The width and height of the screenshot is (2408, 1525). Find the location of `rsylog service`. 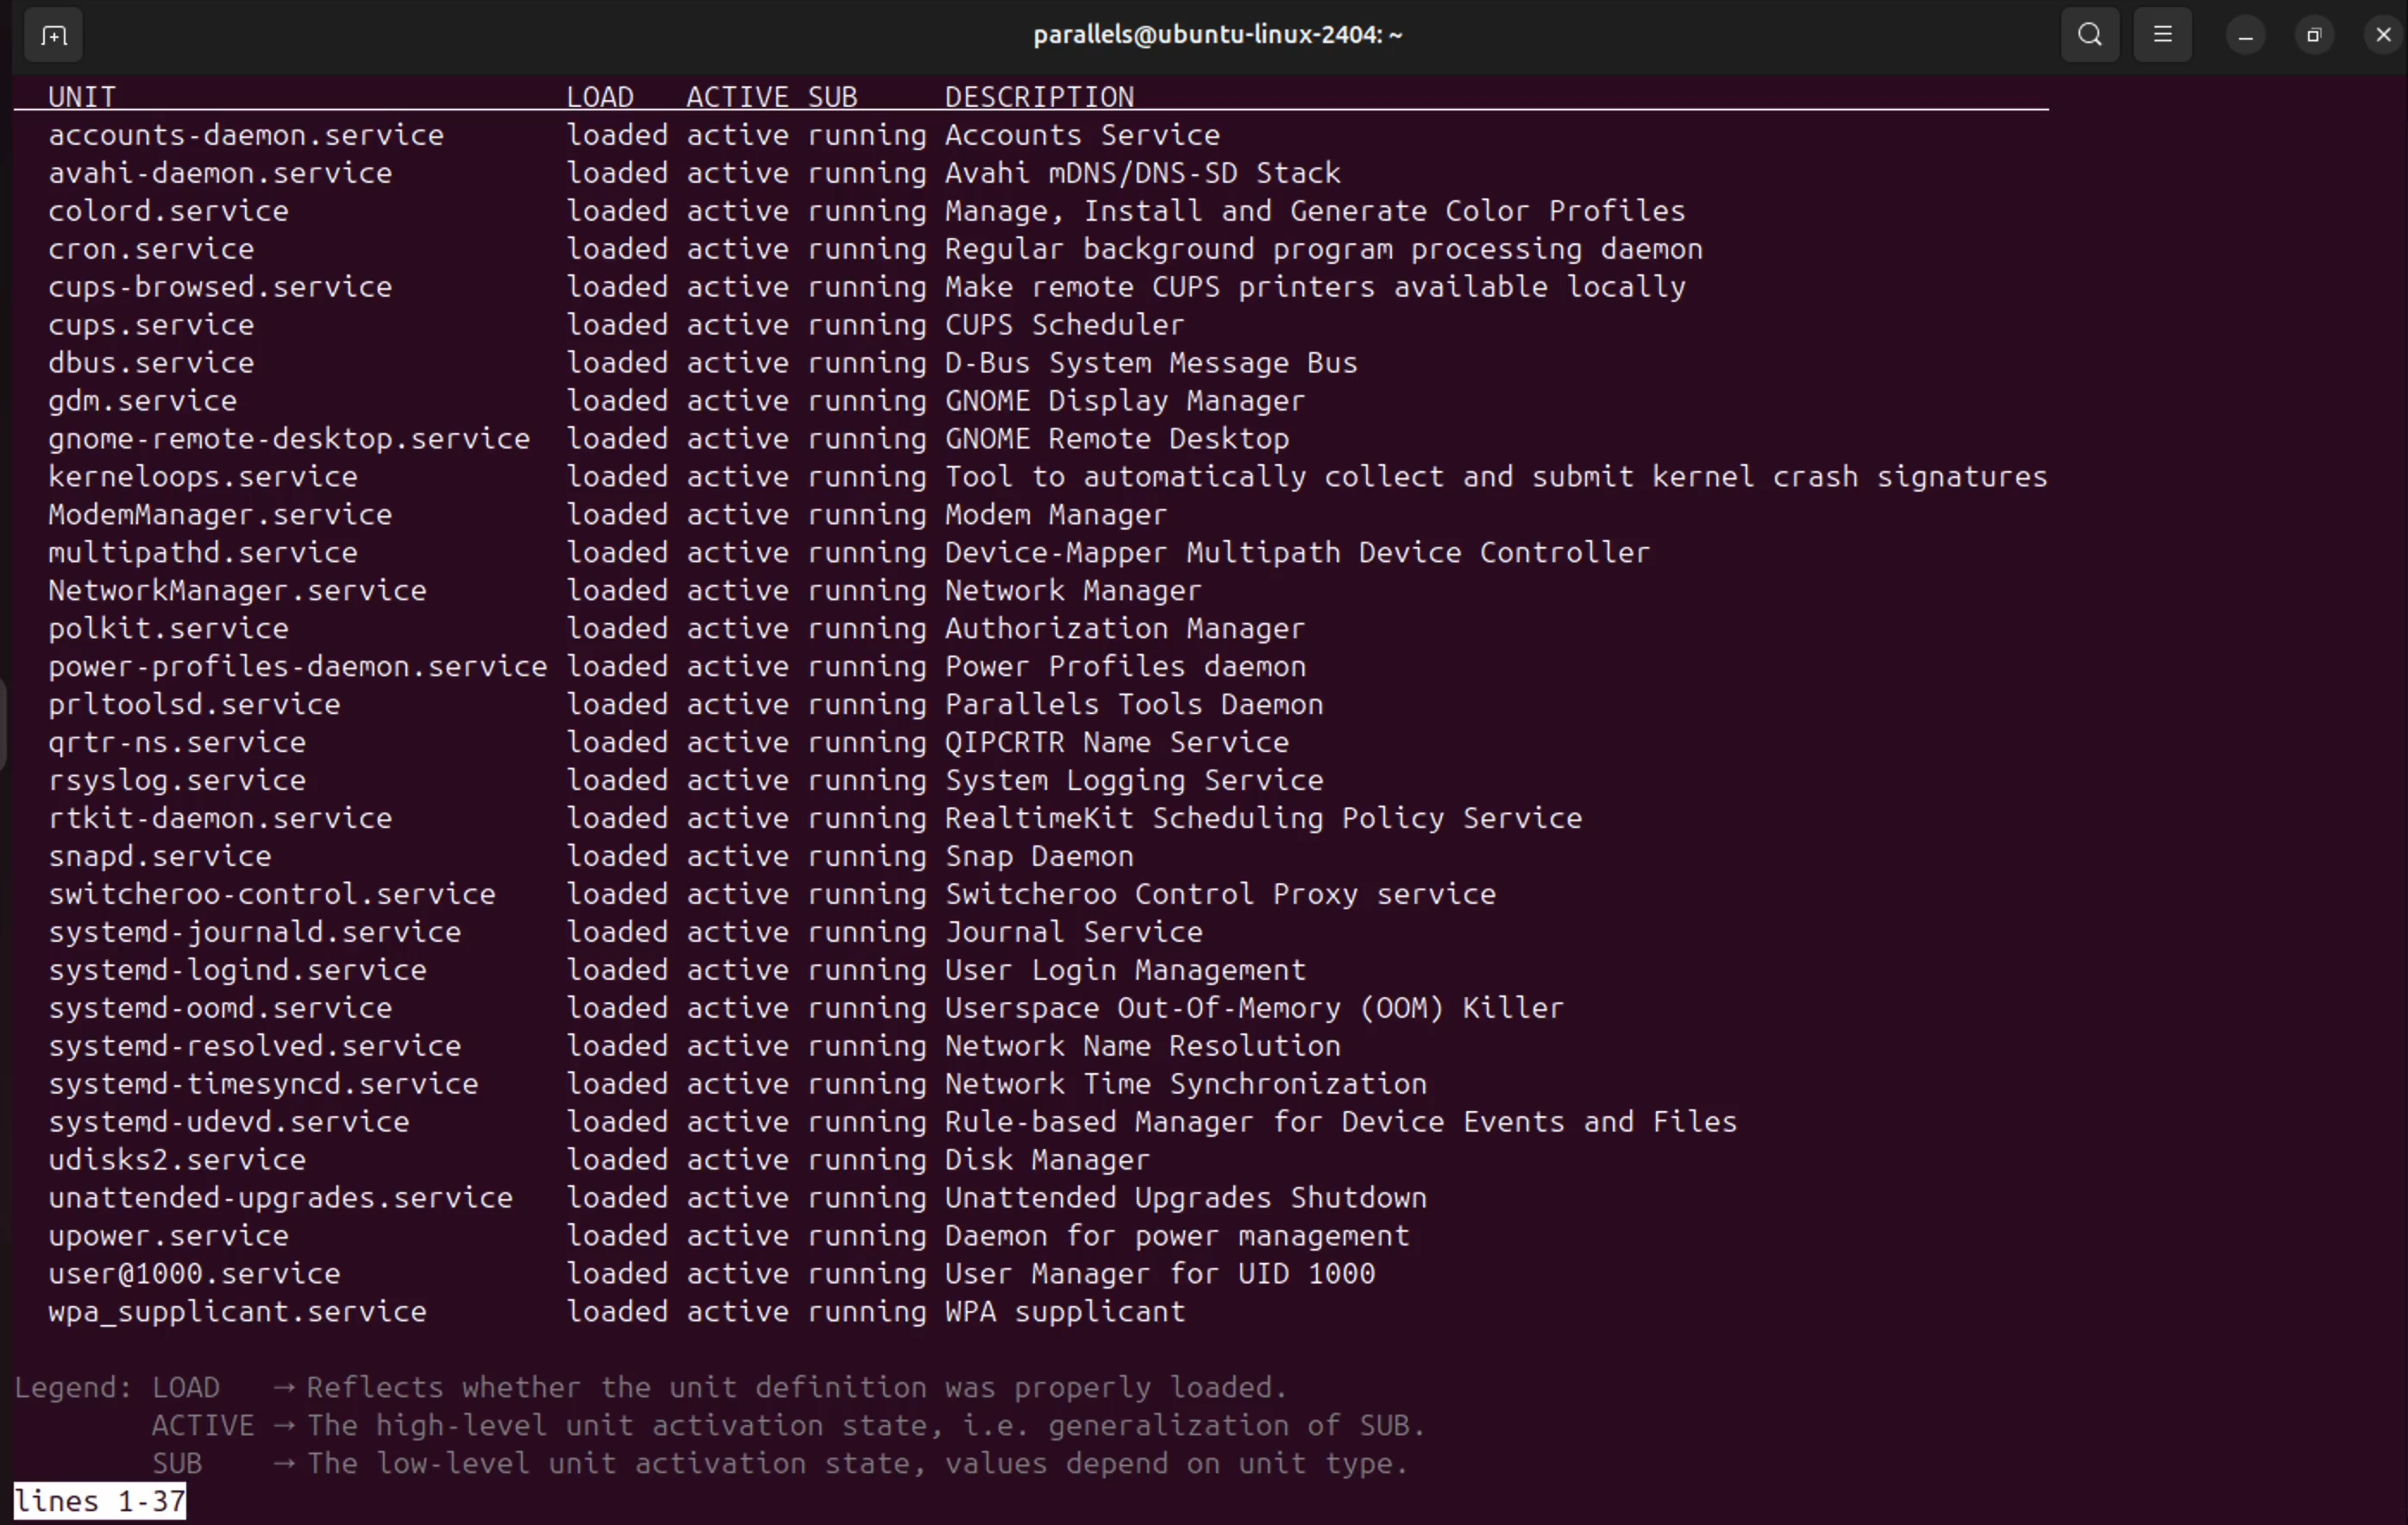

rsylog service is located at coordinates (201, 783).